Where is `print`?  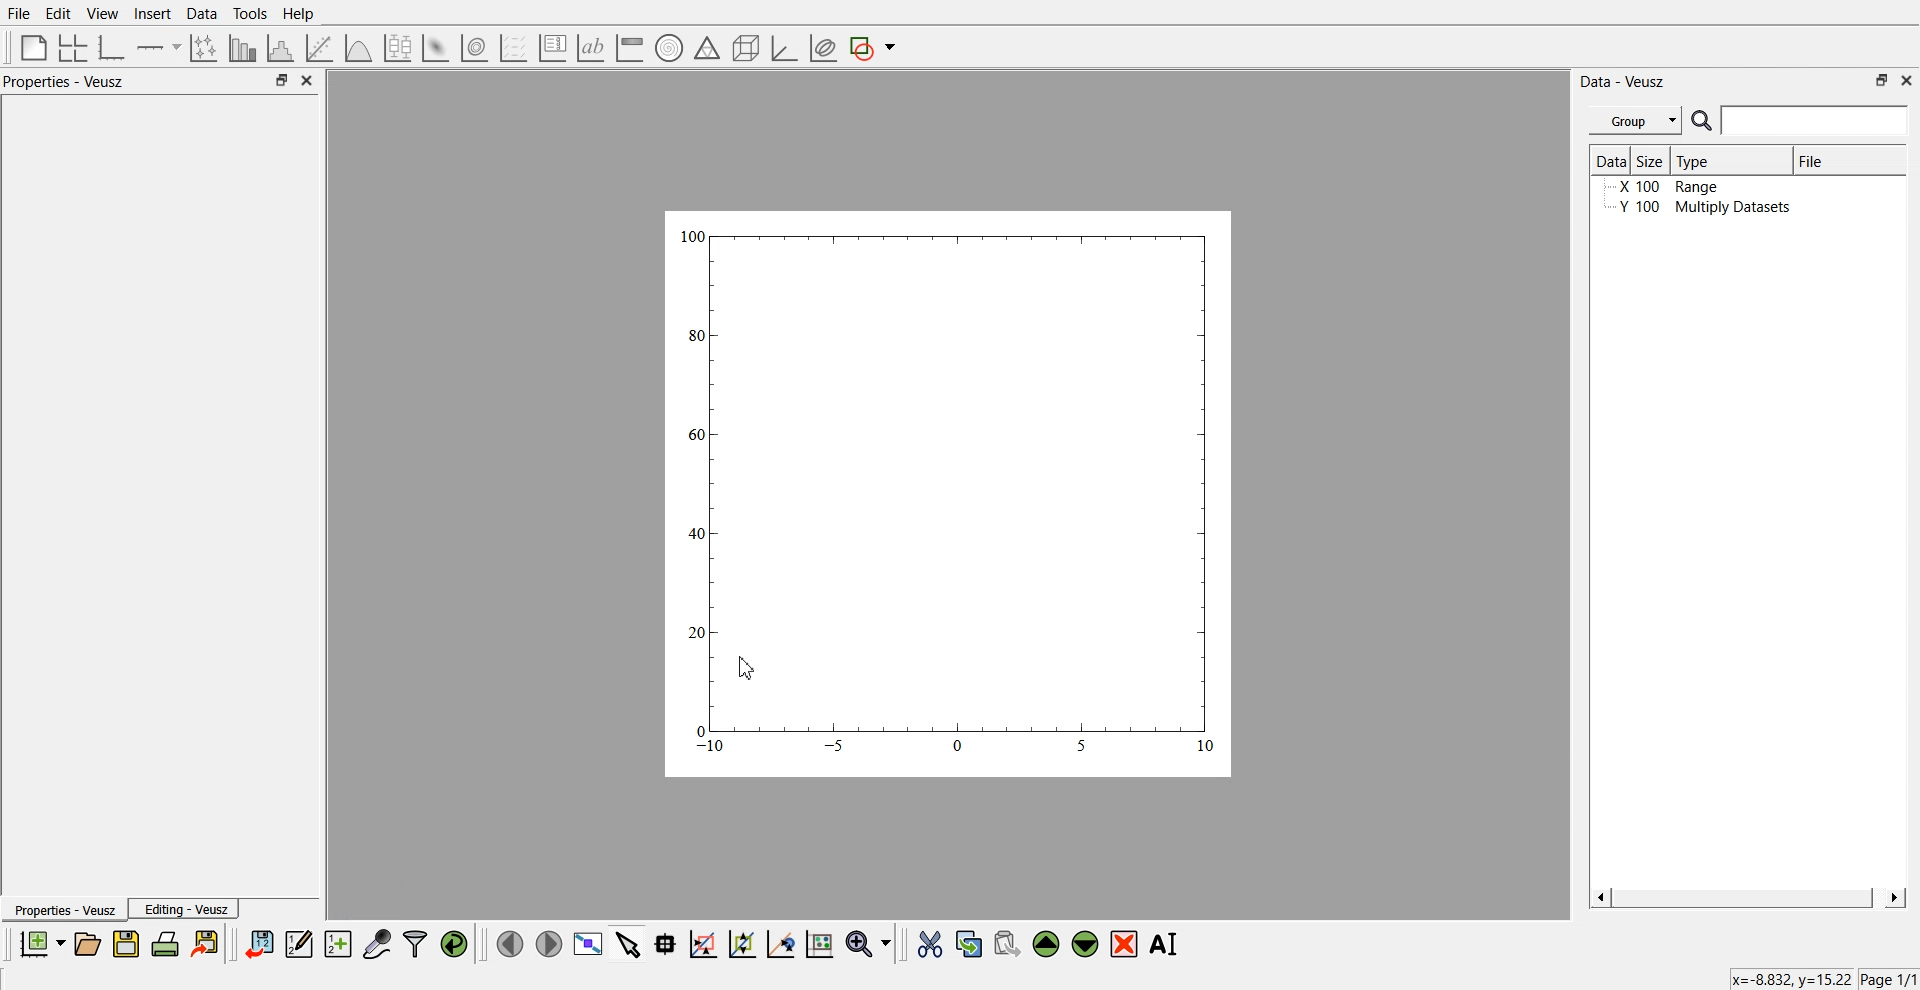 print is located at coordinates (170, 943).